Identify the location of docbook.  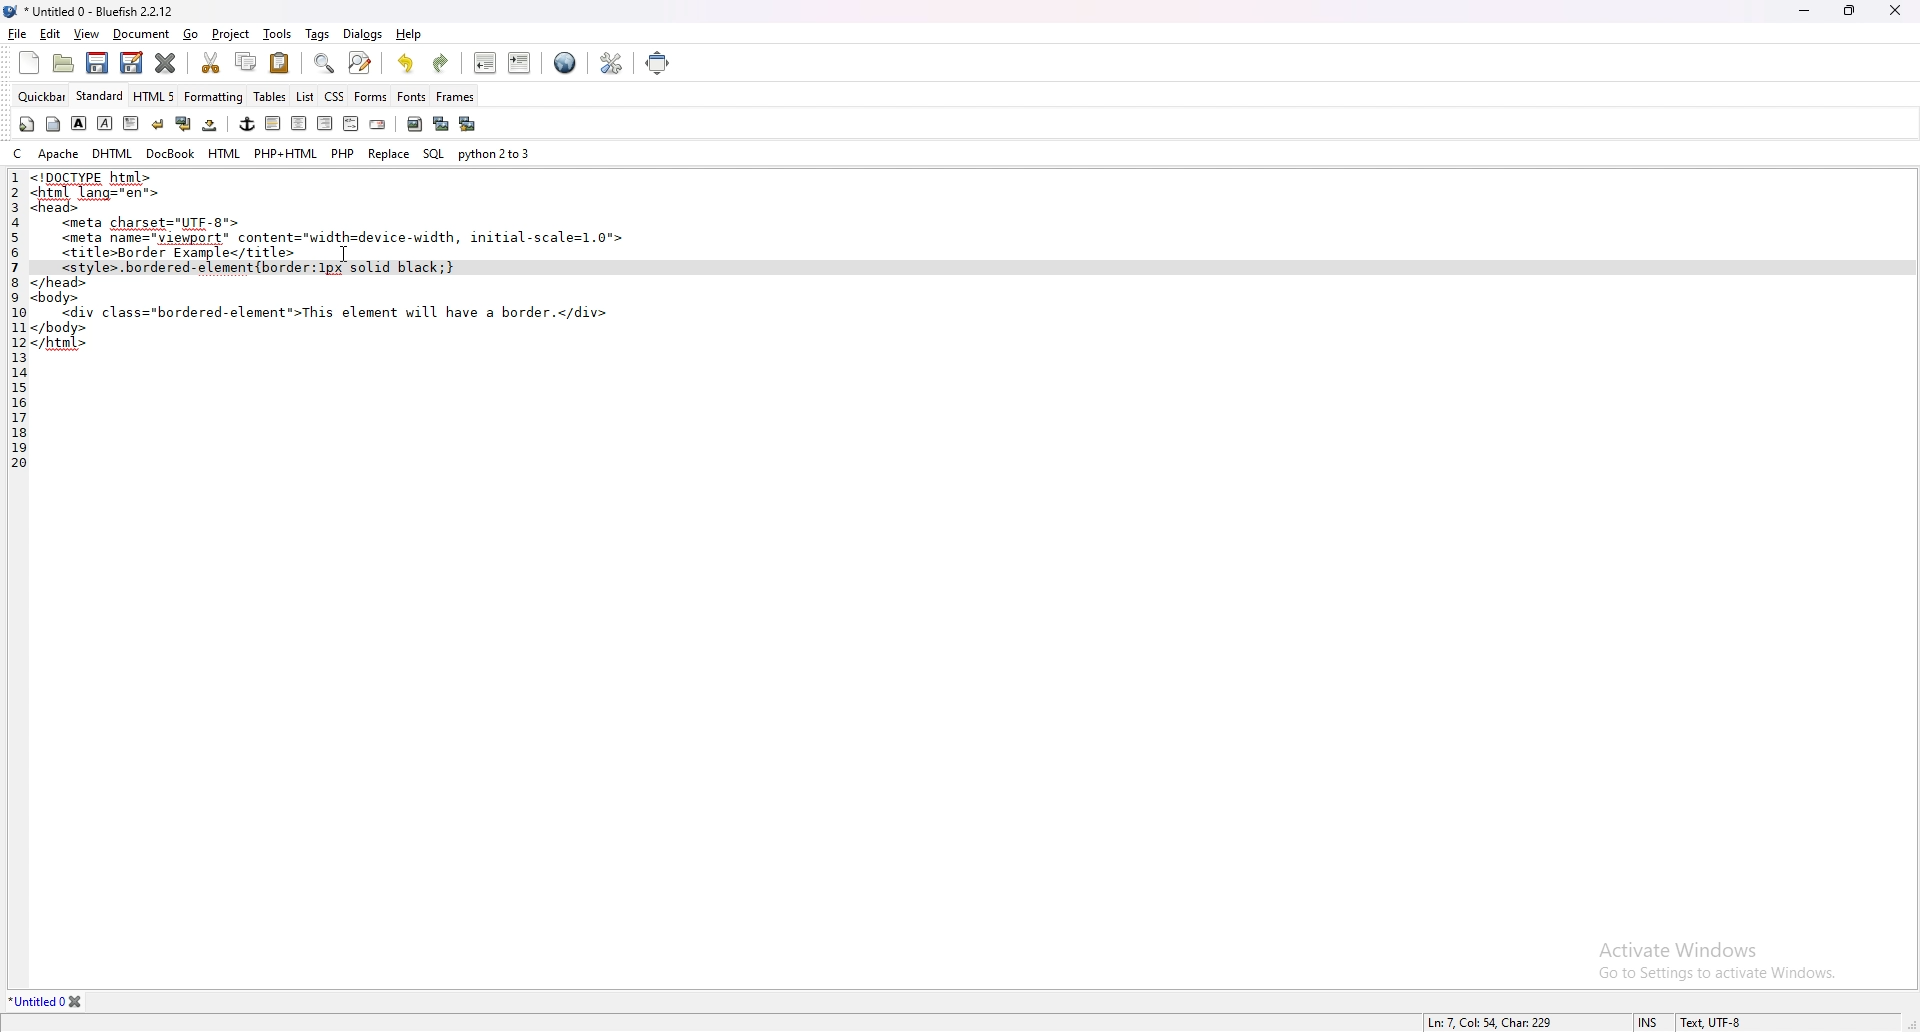
(170, 153).